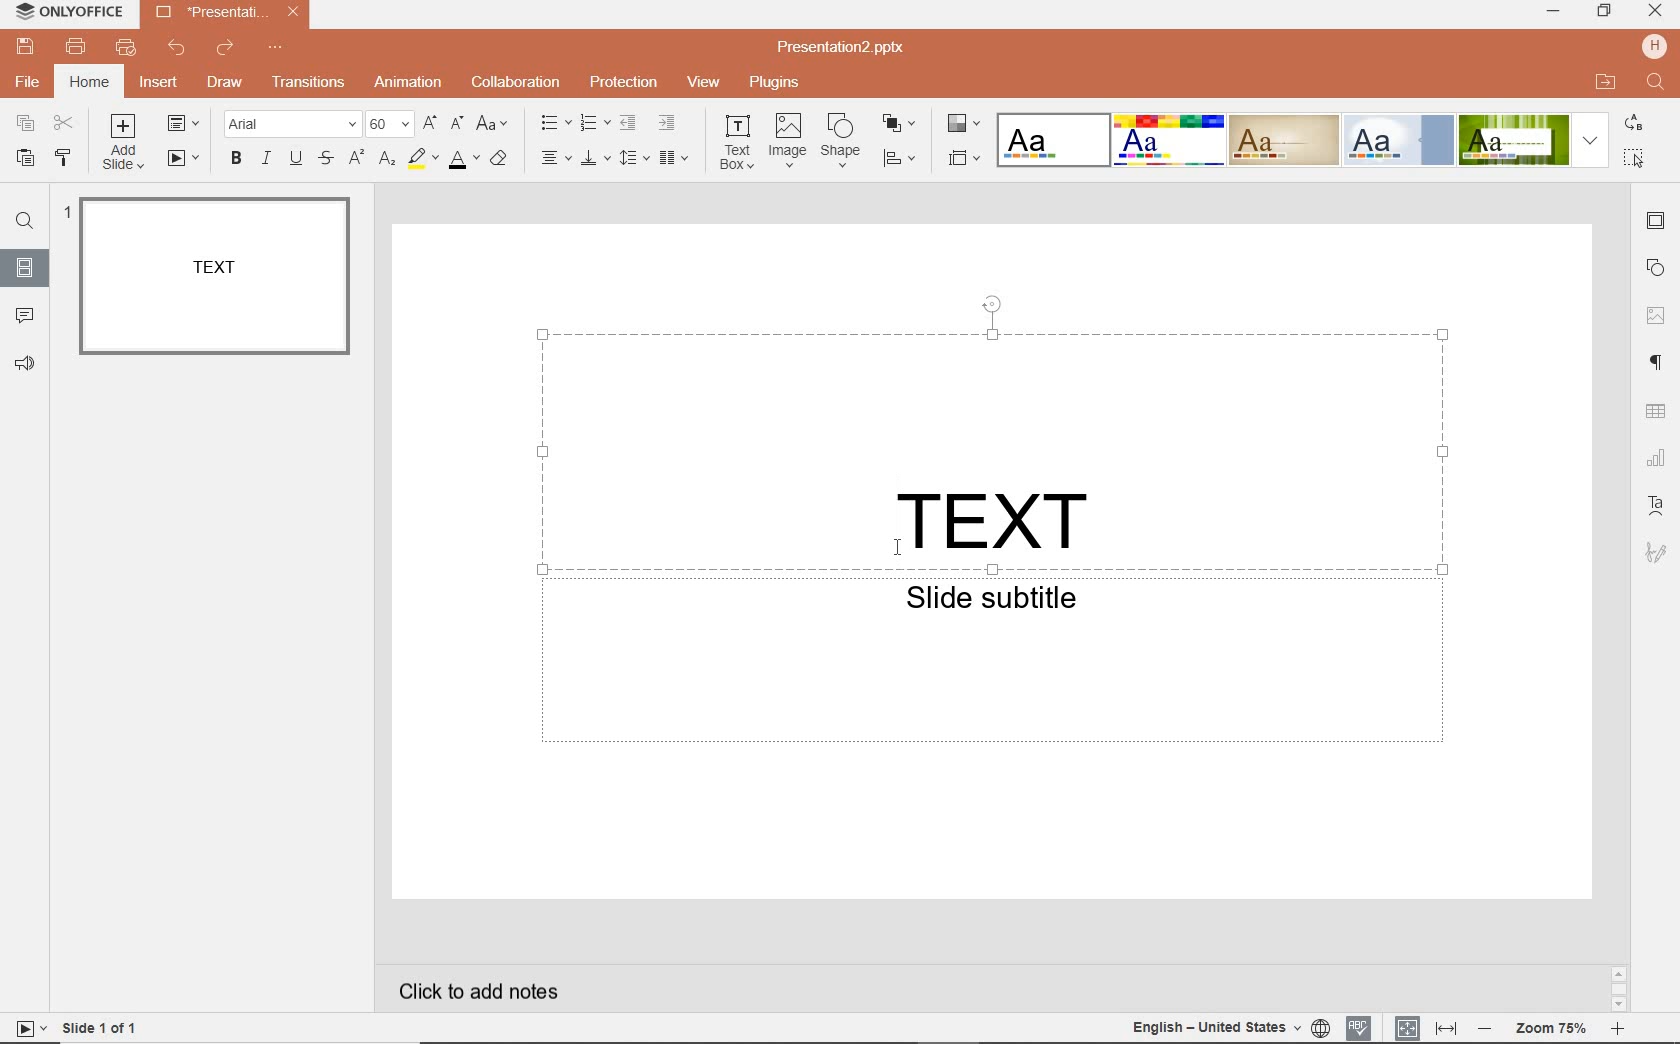  Describe the element at coordinates (994, 667) in the screenshot. I see `TEXT FIELD` at that location.